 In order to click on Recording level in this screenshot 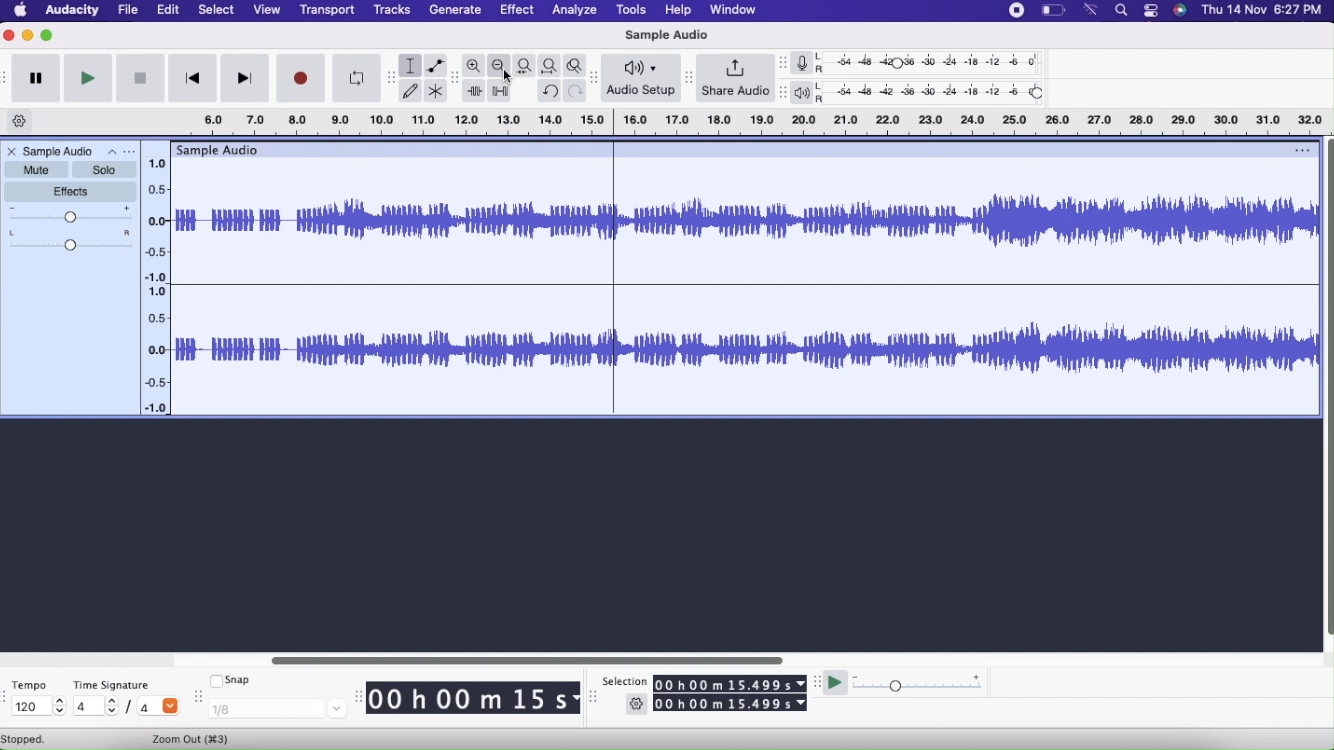, I will do `click(940, 65)`.